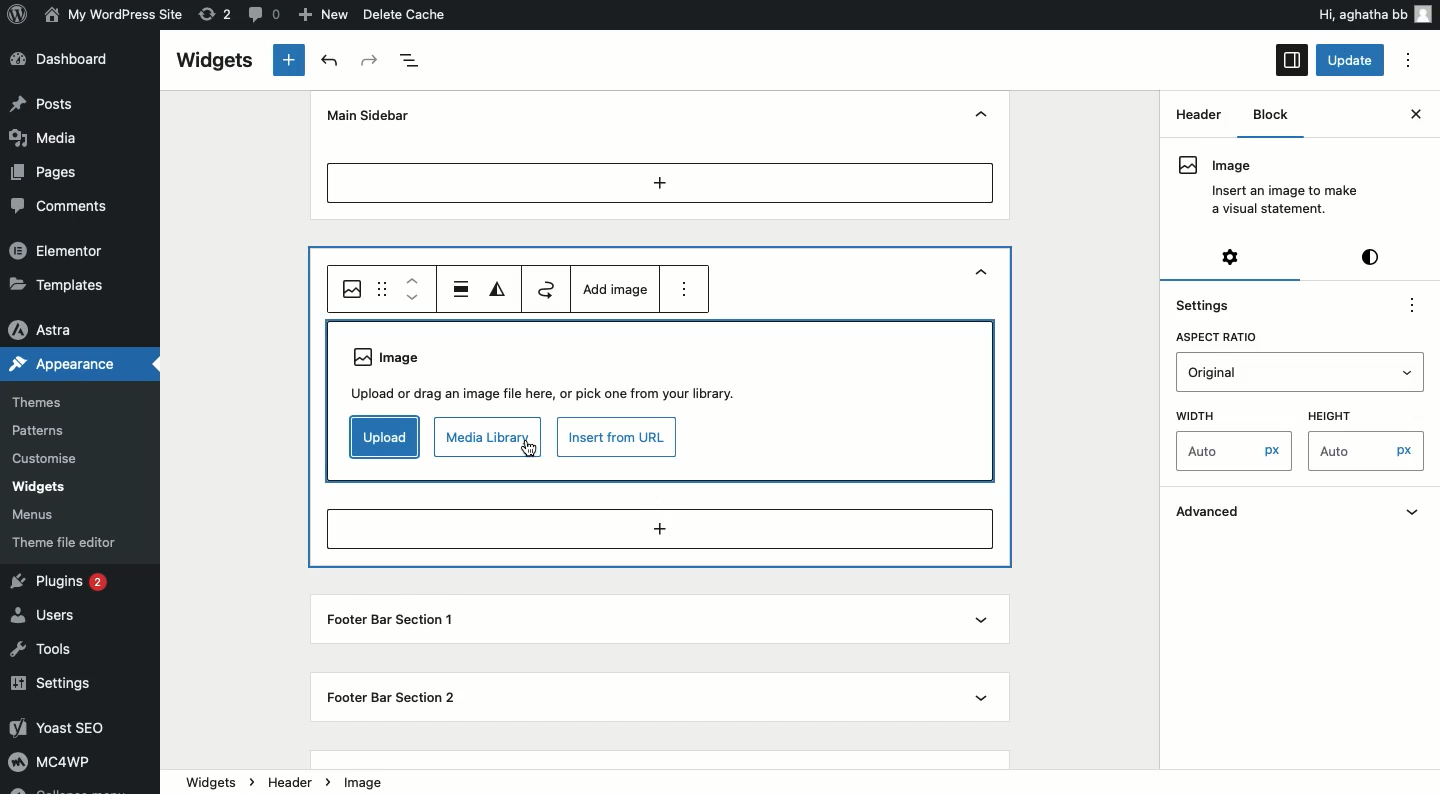  Describe the element at coordinates (1373, 14) in the screenshot. I see `Hi user` at that location.